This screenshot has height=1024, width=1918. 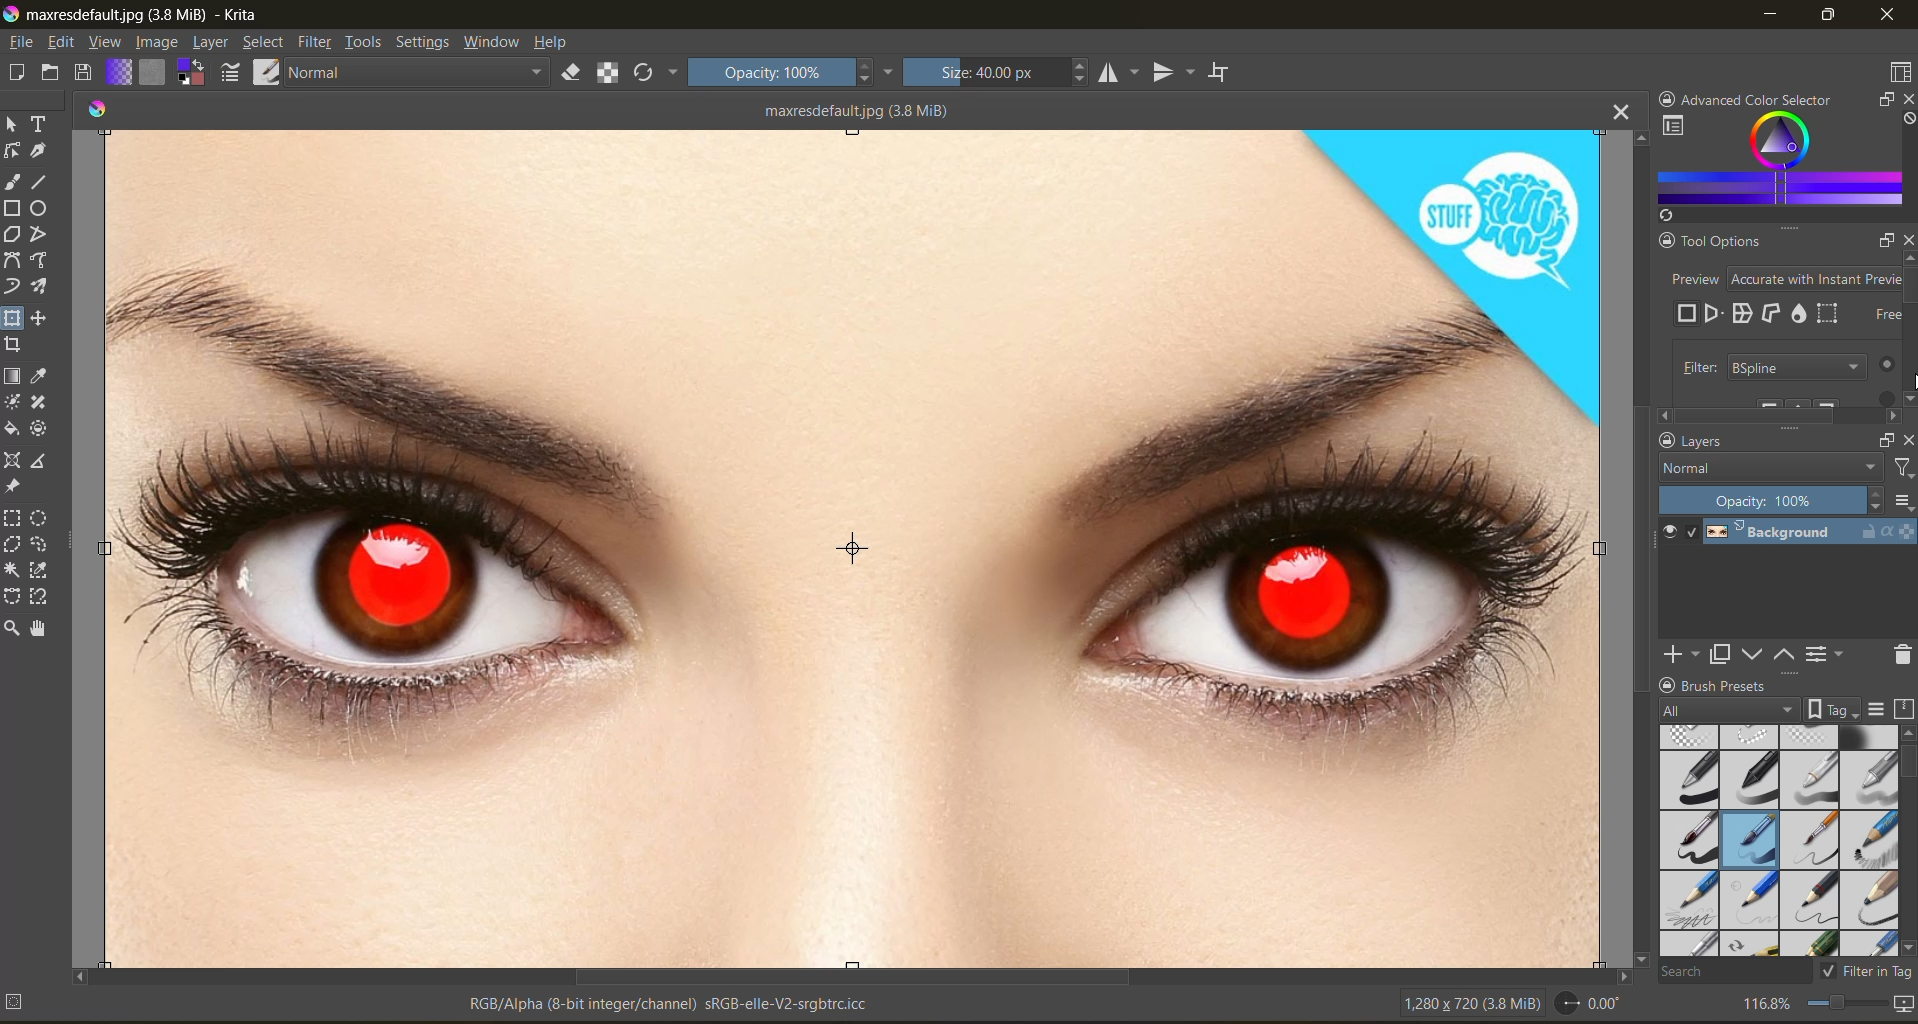 I want to click on filter, so click(x=1788, y=369).